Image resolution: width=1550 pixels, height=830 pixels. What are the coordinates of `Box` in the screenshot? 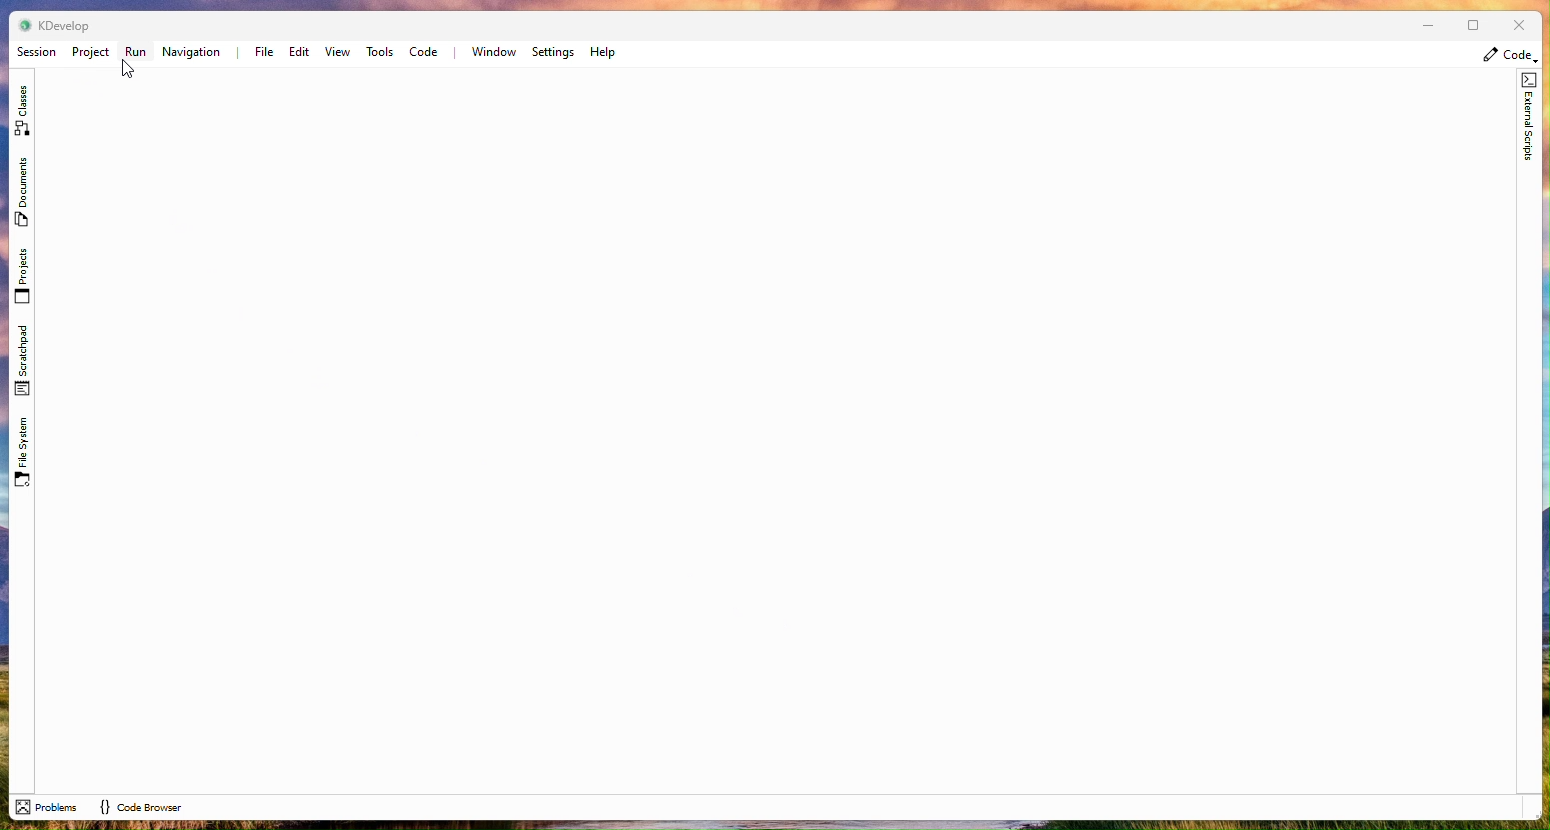 It's located at (1471, 25).